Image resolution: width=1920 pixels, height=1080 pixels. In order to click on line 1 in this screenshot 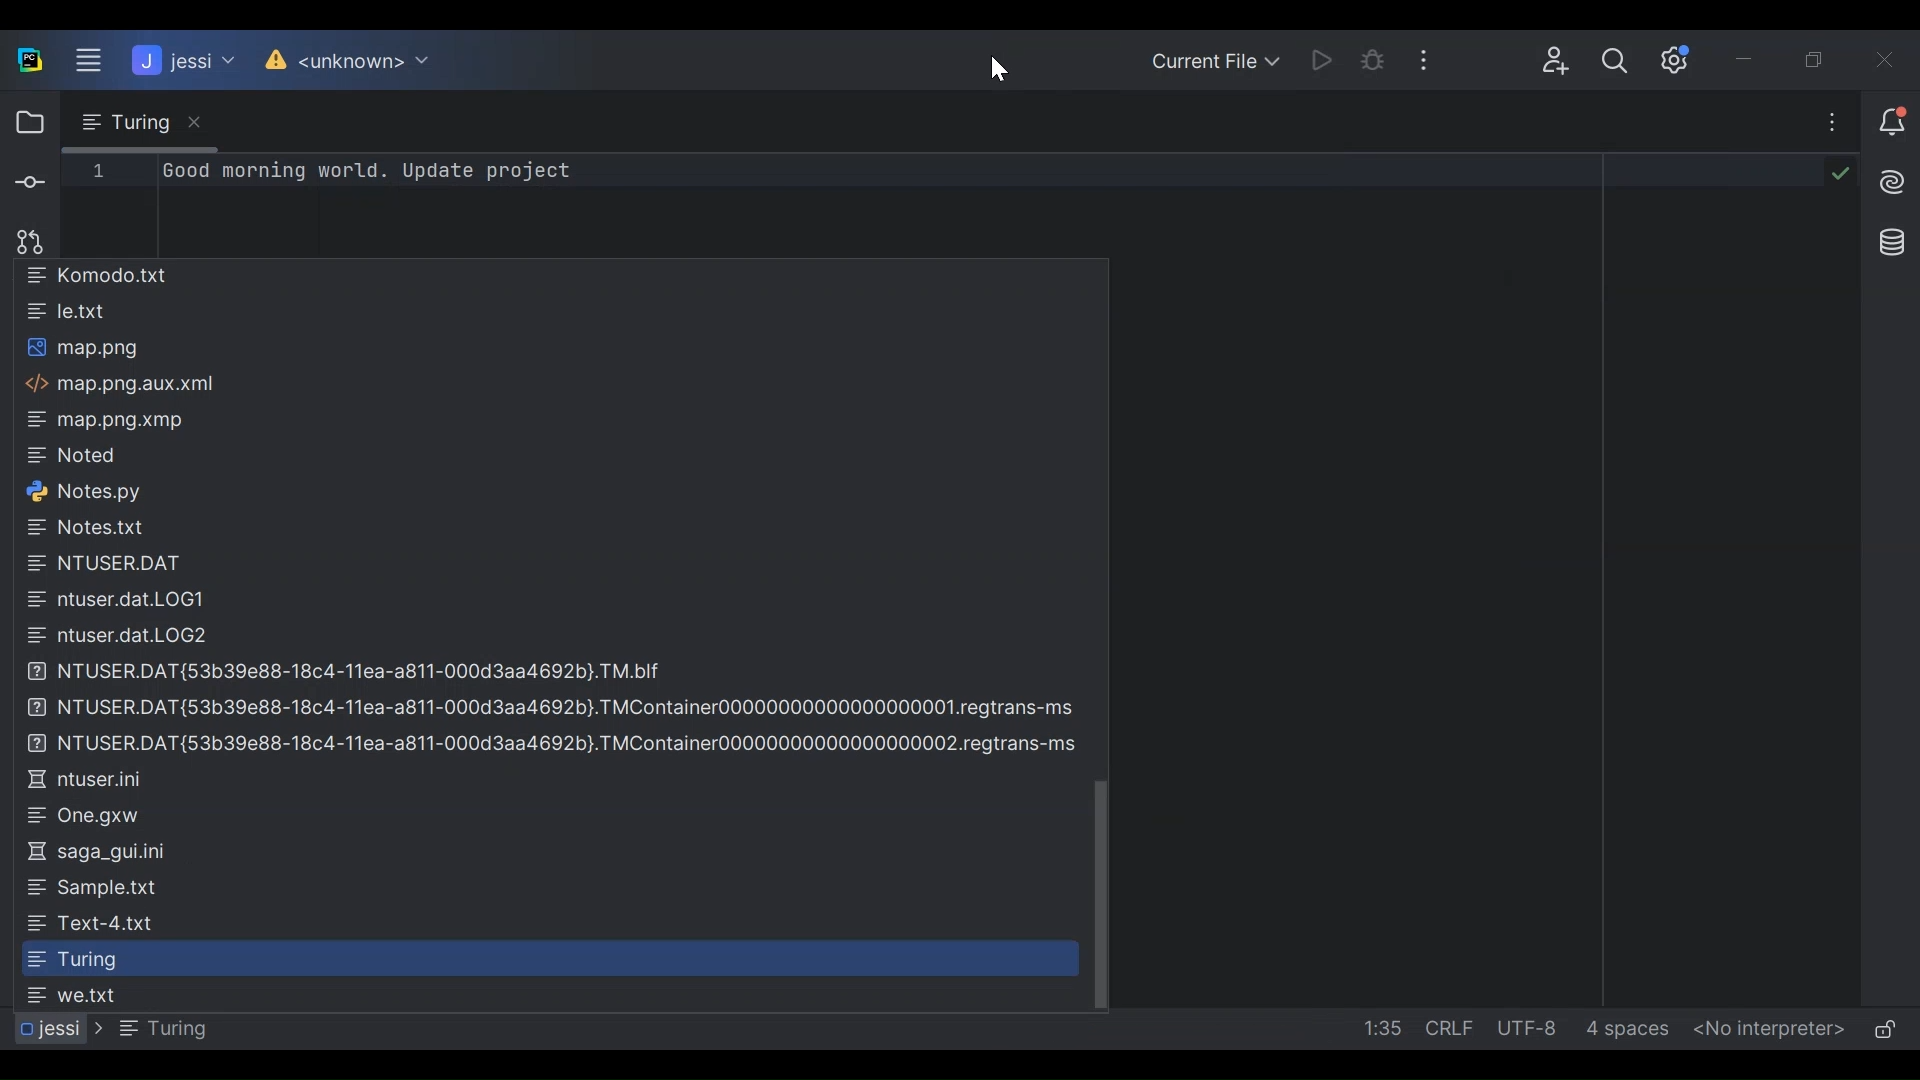, I will do `click(98, 170)`.